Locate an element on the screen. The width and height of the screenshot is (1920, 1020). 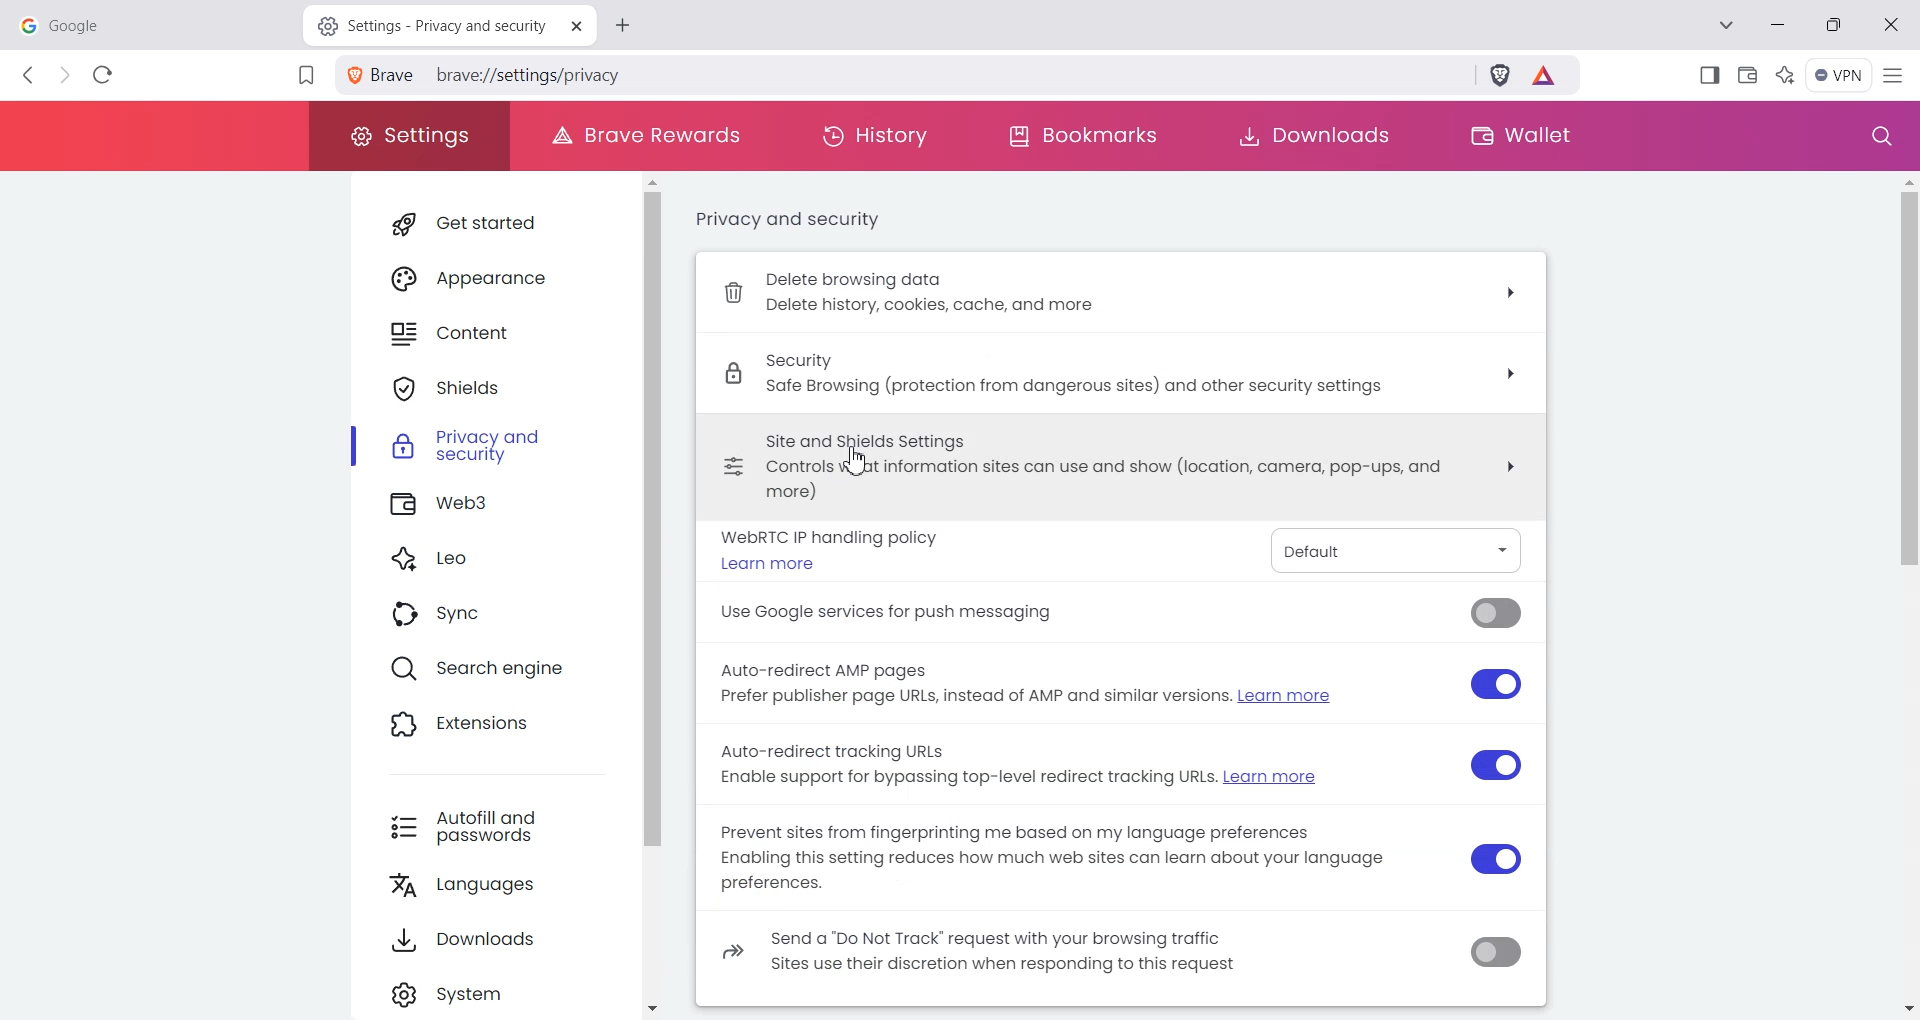
Search tab is located at coordinates (1729, 27).